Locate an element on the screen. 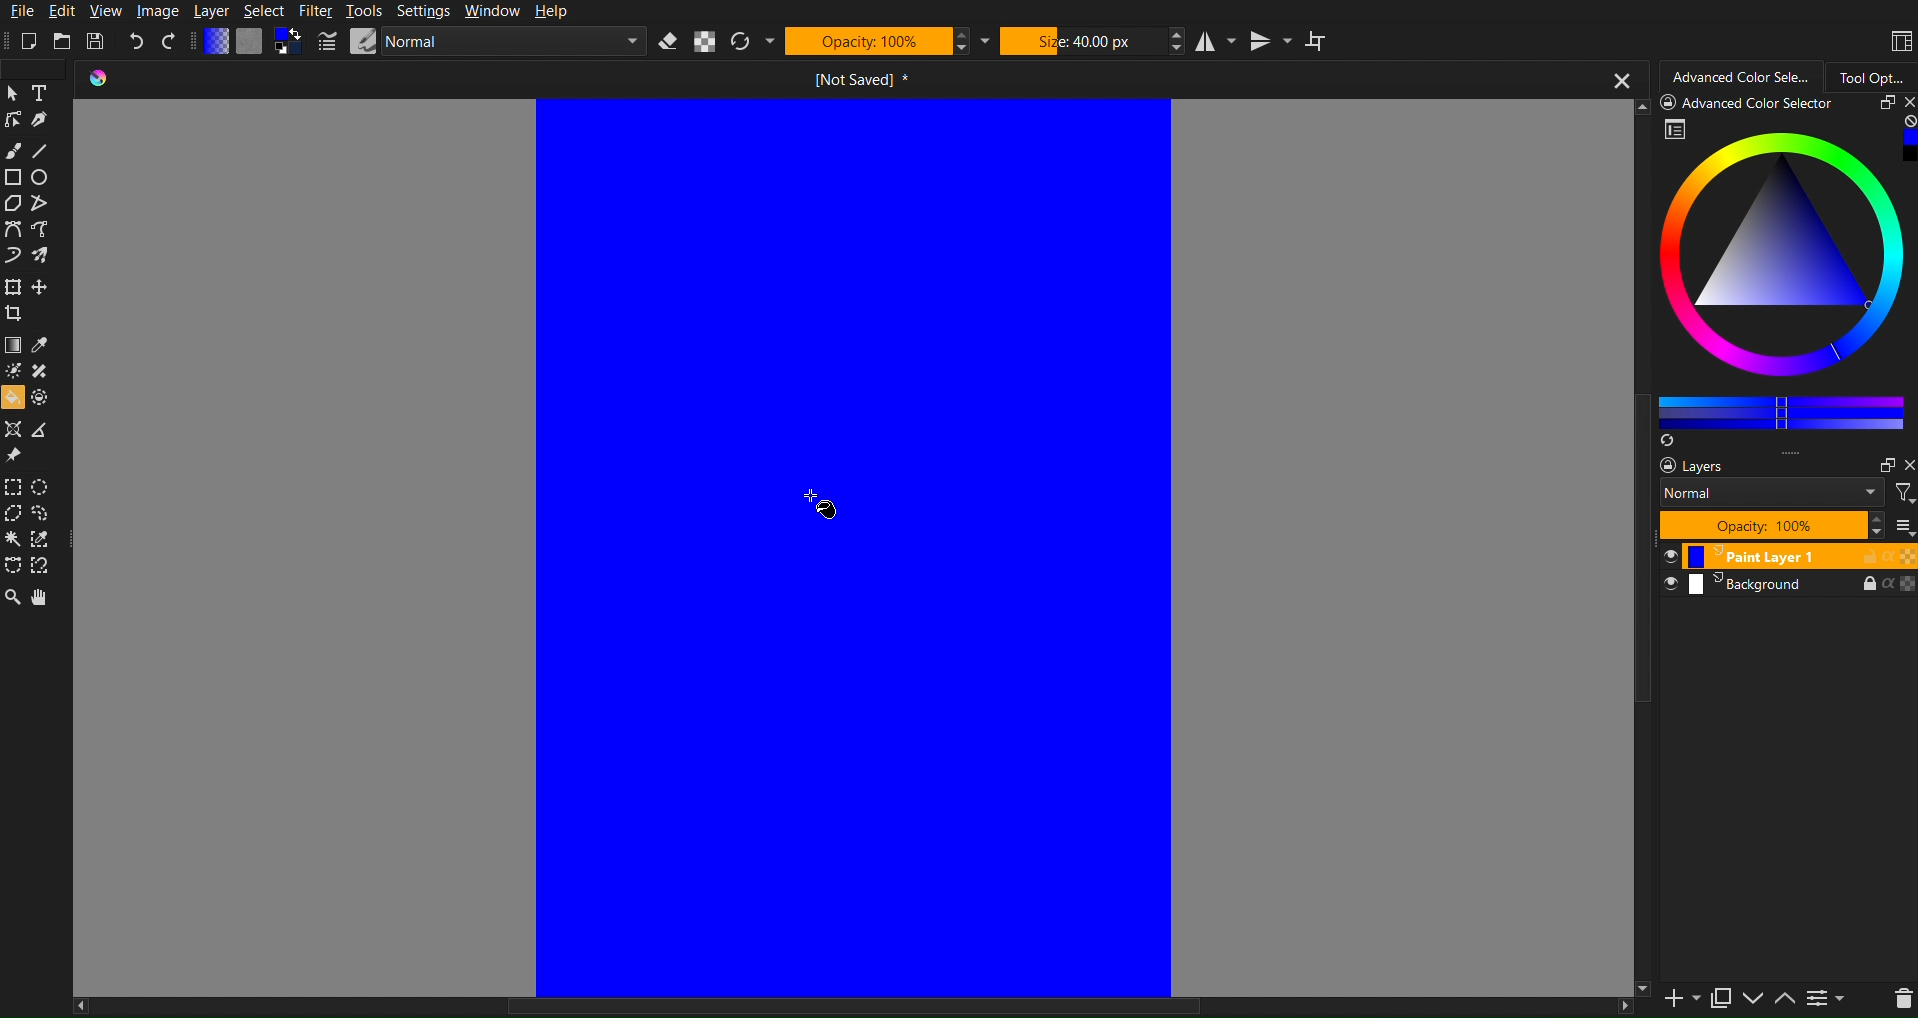 The width and height of the screenshot is (1918, 1018). Pen is located at coordinates (41, 119).